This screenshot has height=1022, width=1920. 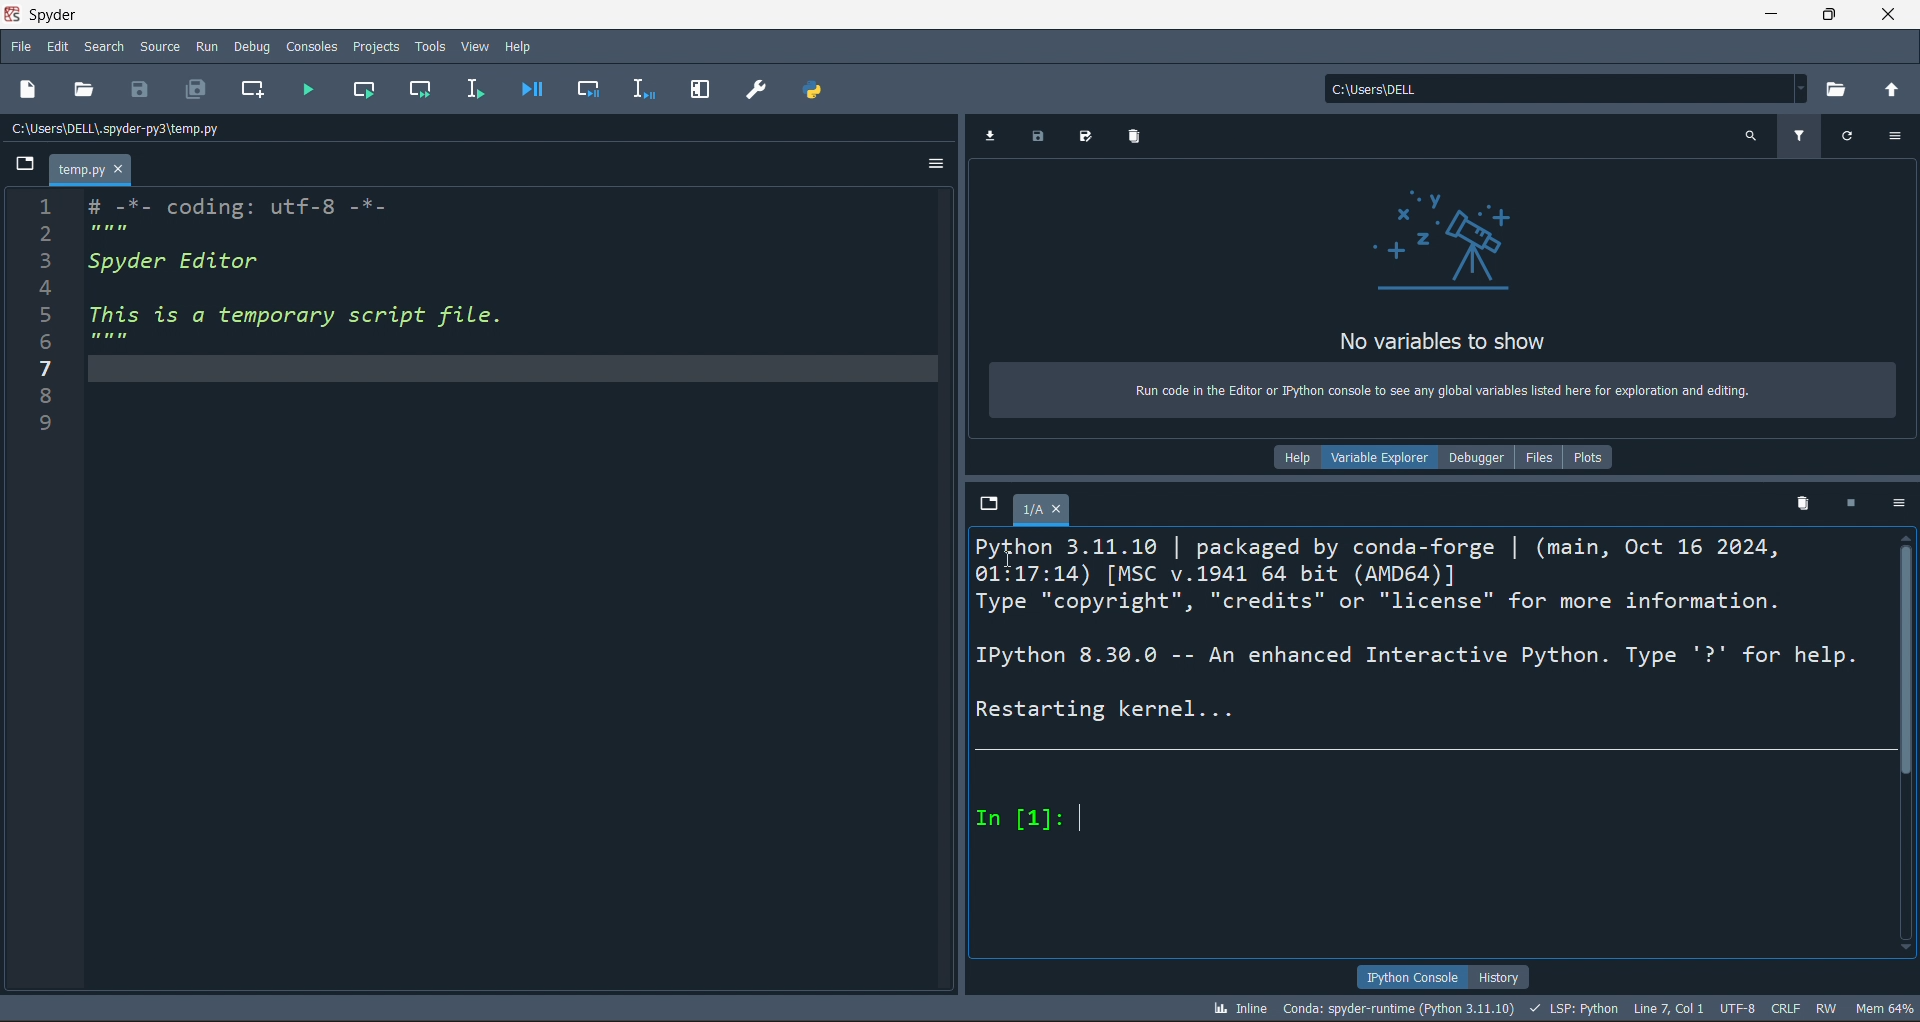 What do you see at coordinates (1080, 816) in the screenshot?
I see `text cursor` at bounding box center [1080, 816].